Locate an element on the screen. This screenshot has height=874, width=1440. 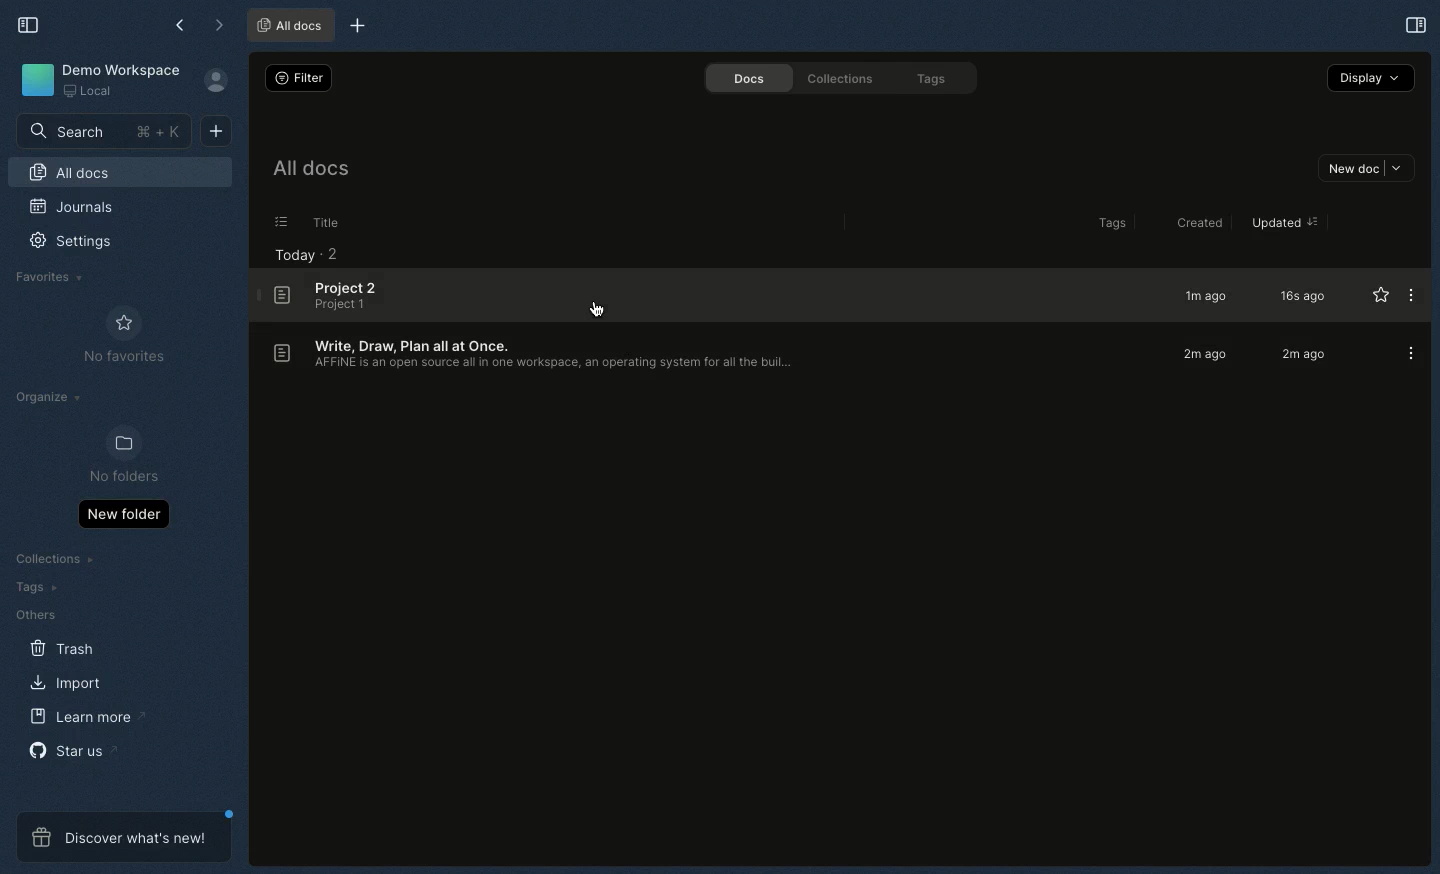
All docs is located at coordinates (76, 173).